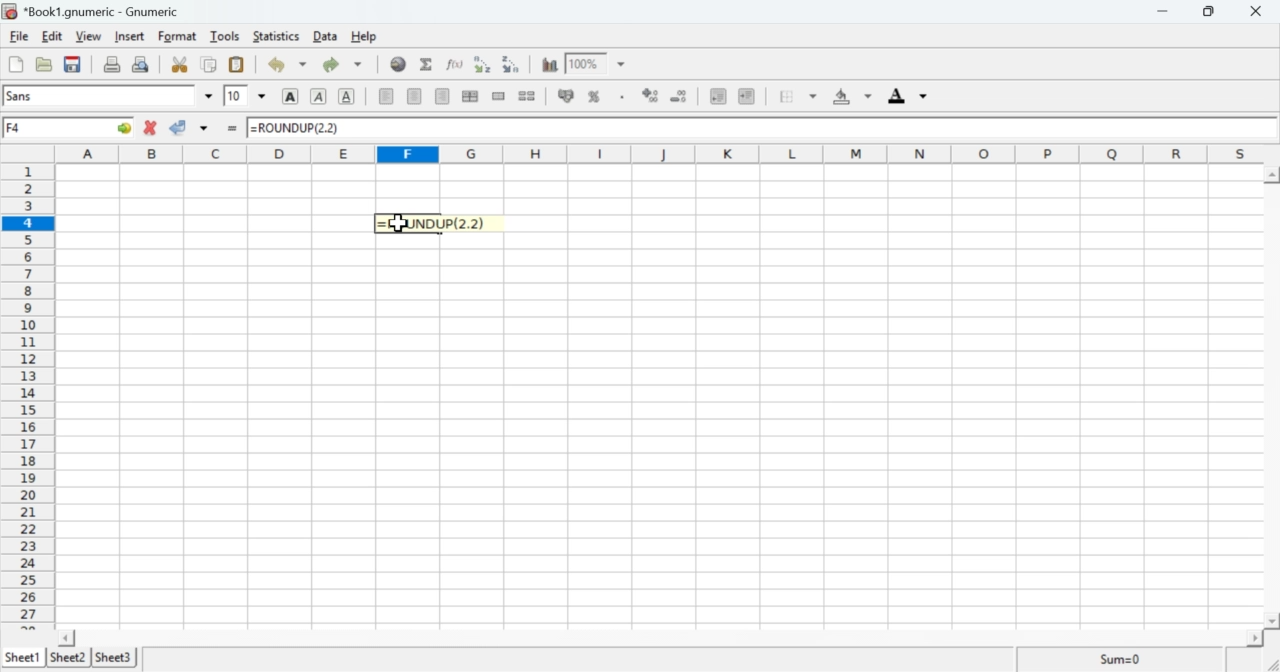 This screenshot has height=672, width=1280. Describe the element at coordinates (287, 97) in the screenshot. I see `Bold` at that location.